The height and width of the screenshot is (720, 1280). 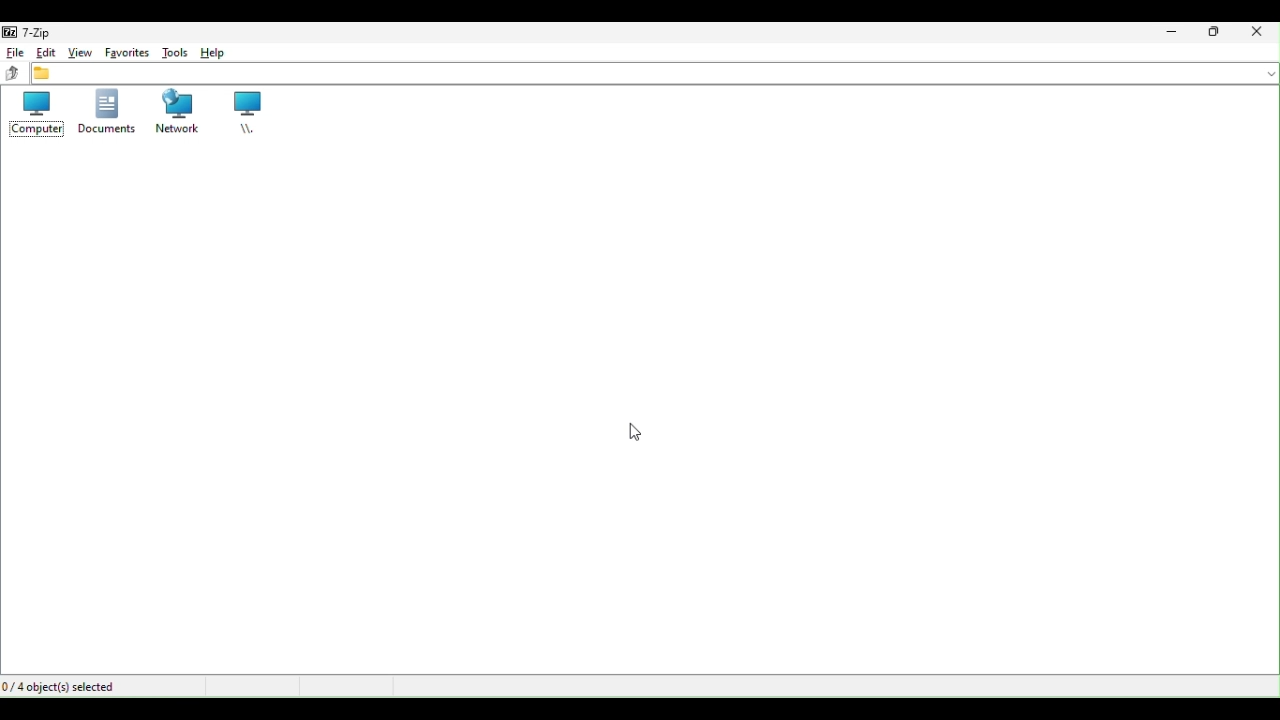 What do you see at coordinates (12, 76) in the screenshot?
I see `up` at bounding box center [12, 76].